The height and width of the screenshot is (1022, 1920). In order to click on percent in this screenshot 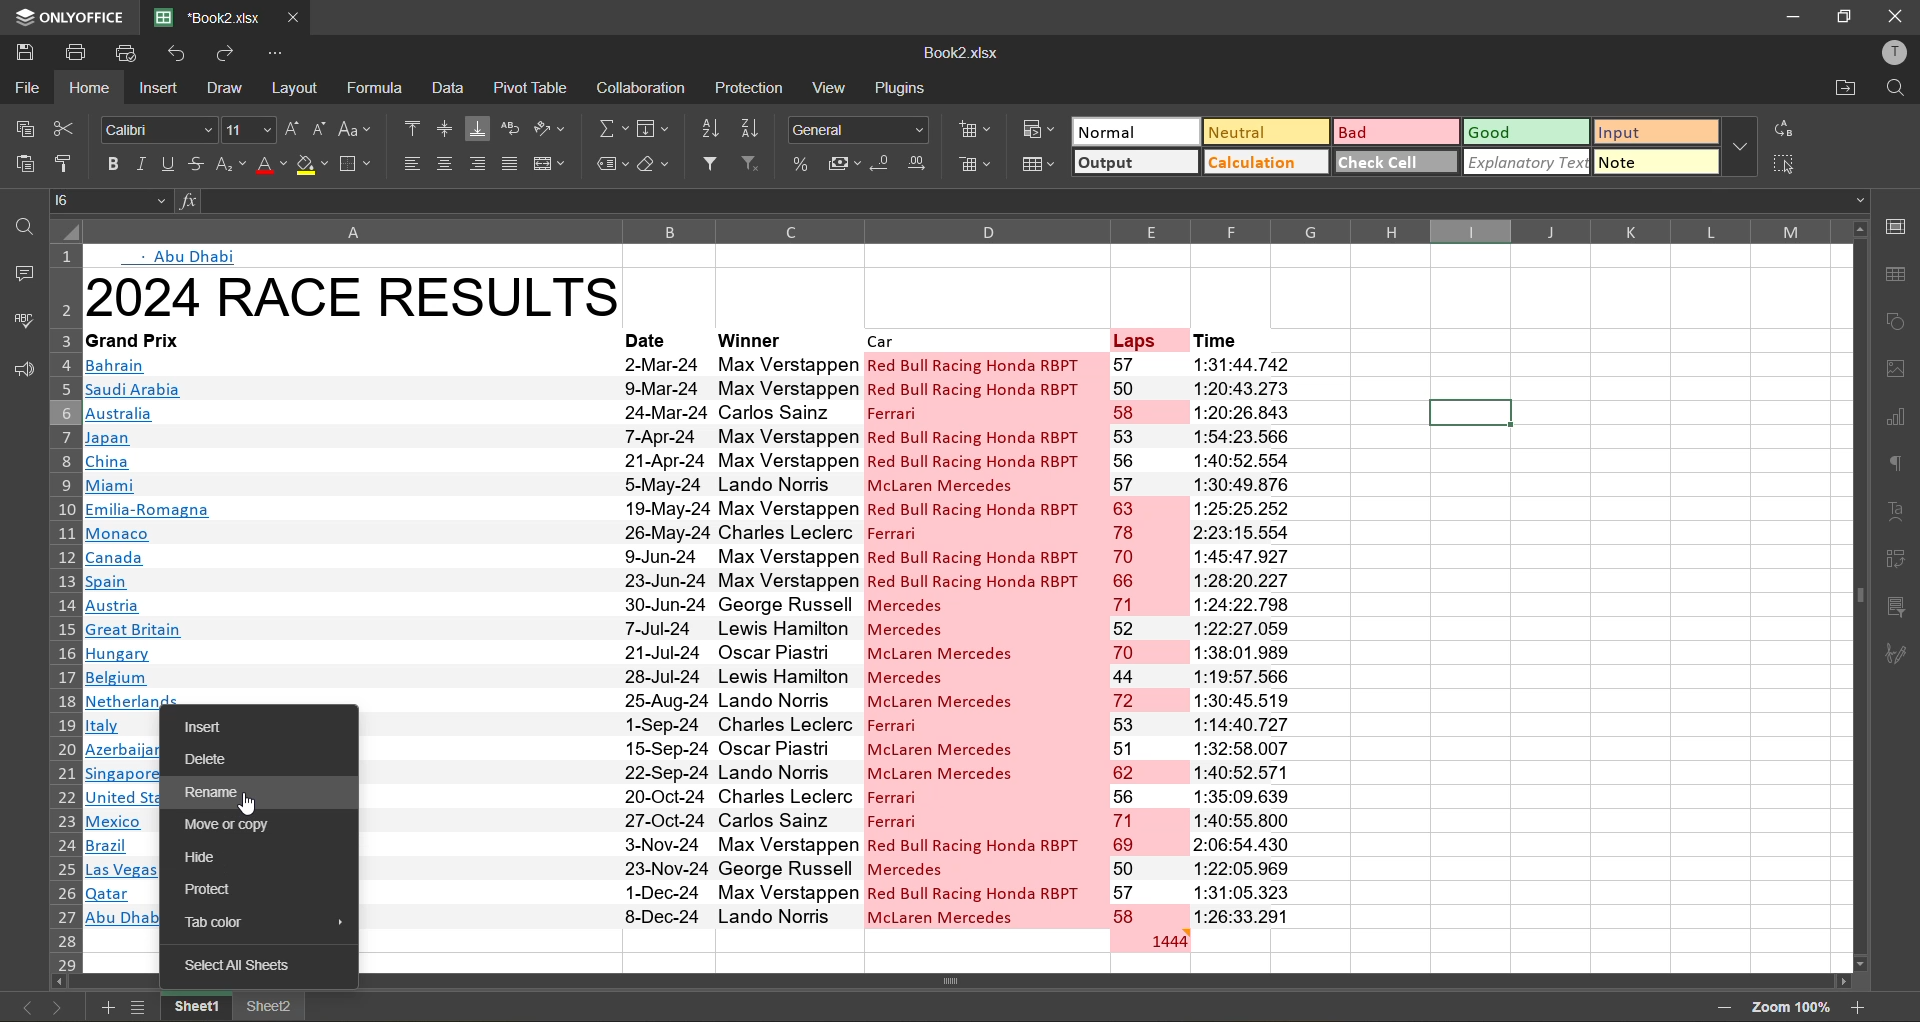, I will do `click(798, 165)`.